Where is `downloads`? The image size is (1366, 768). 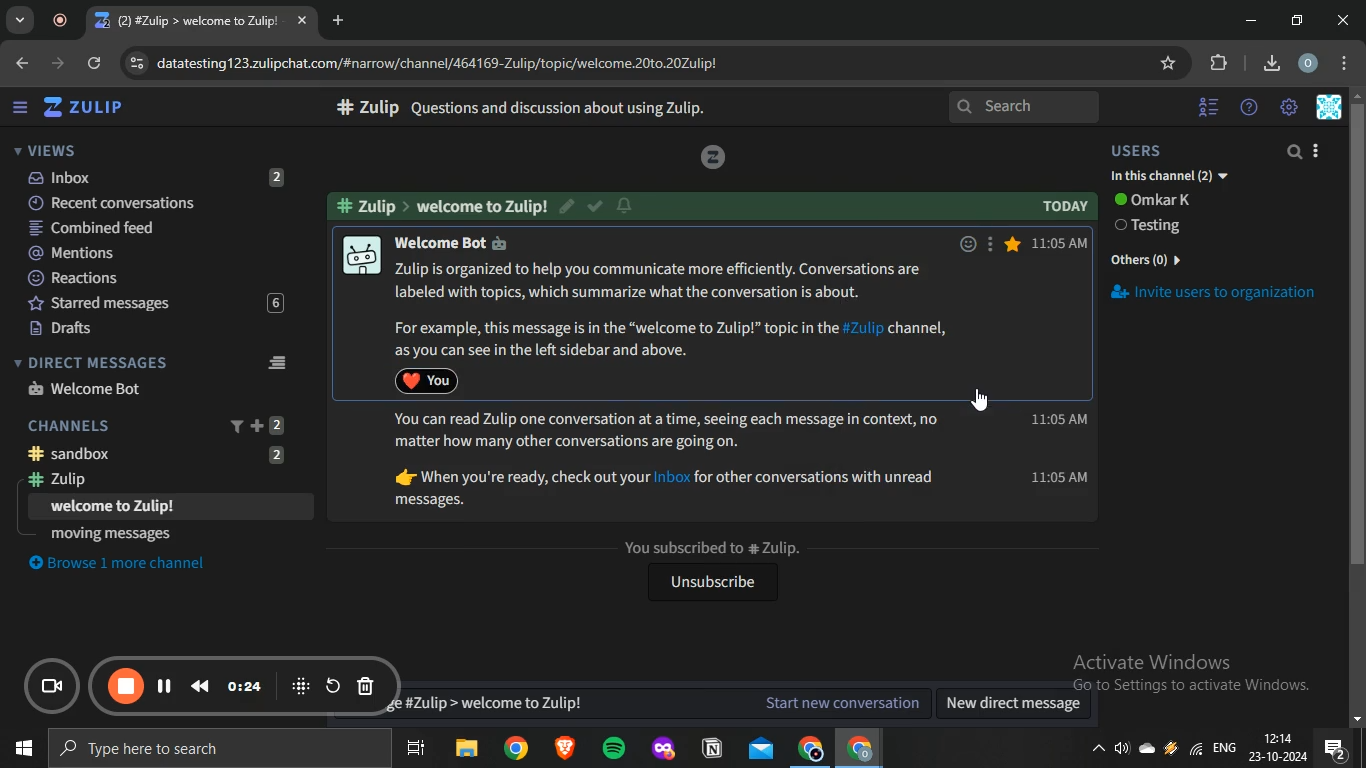 downloads is located at coordinates (1271, 61).